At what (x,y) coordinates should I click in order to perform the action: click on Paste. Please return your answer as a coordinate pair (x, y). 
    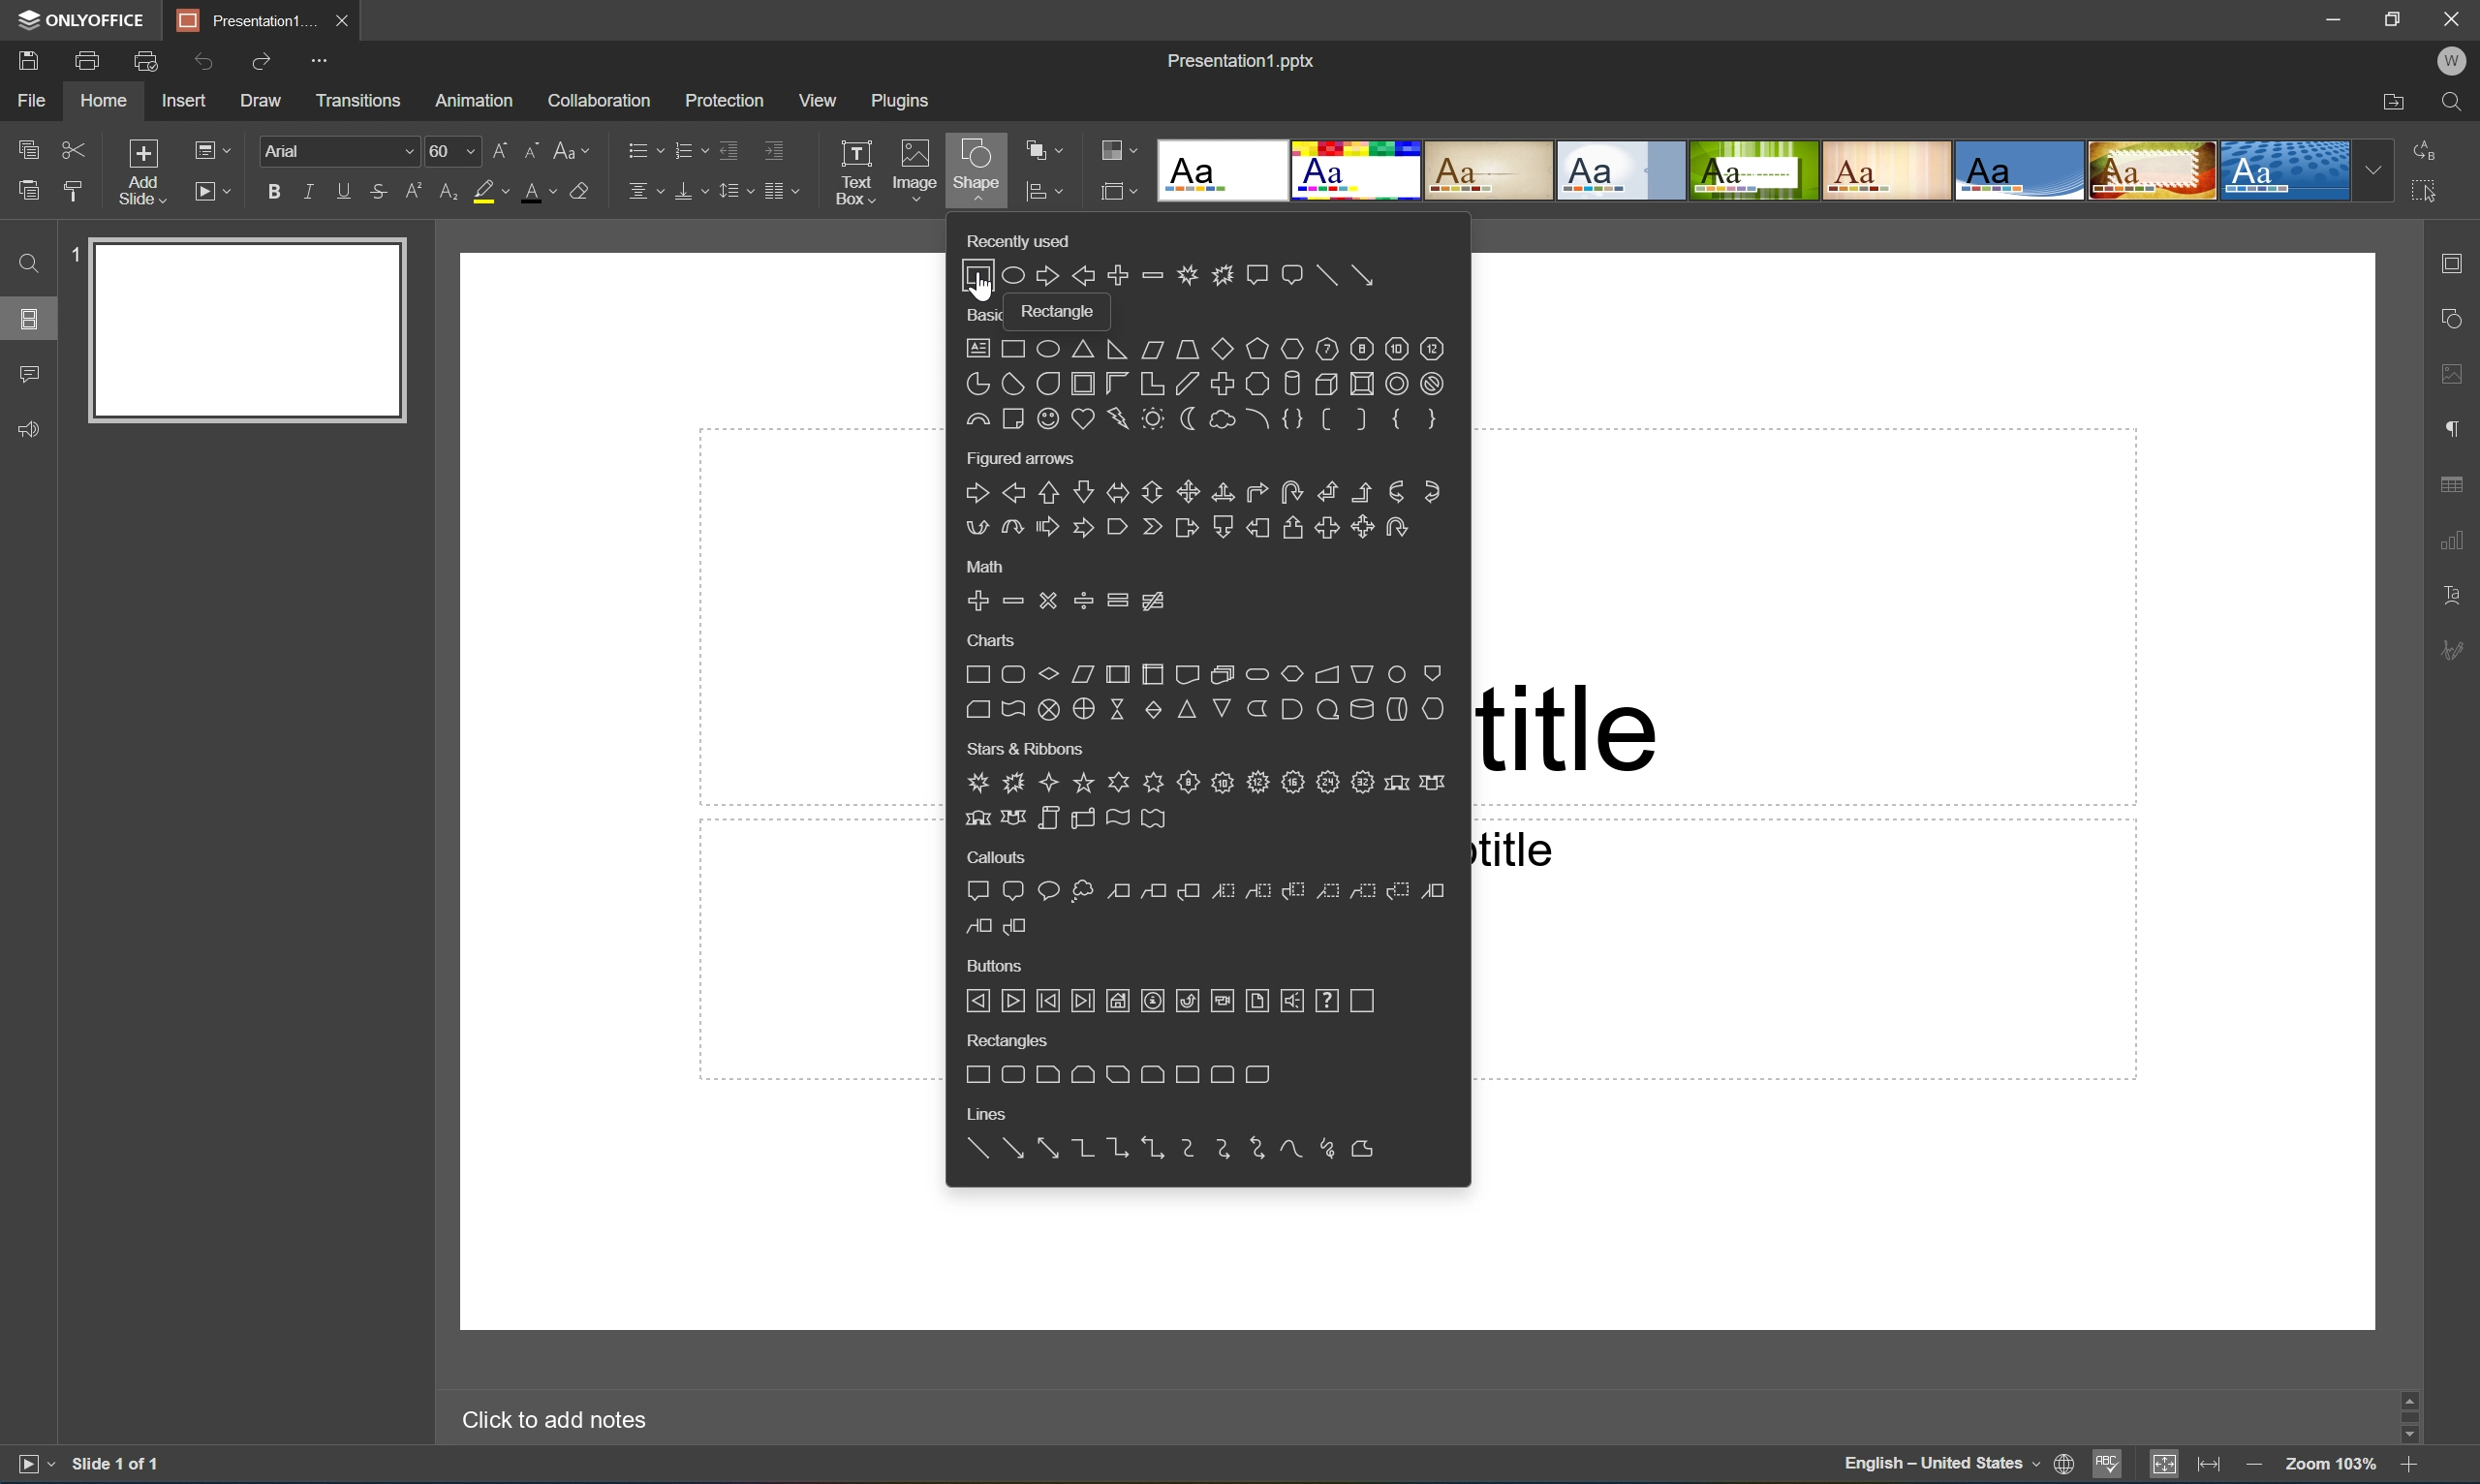
    Looking at the image, I should click on (28, 193).